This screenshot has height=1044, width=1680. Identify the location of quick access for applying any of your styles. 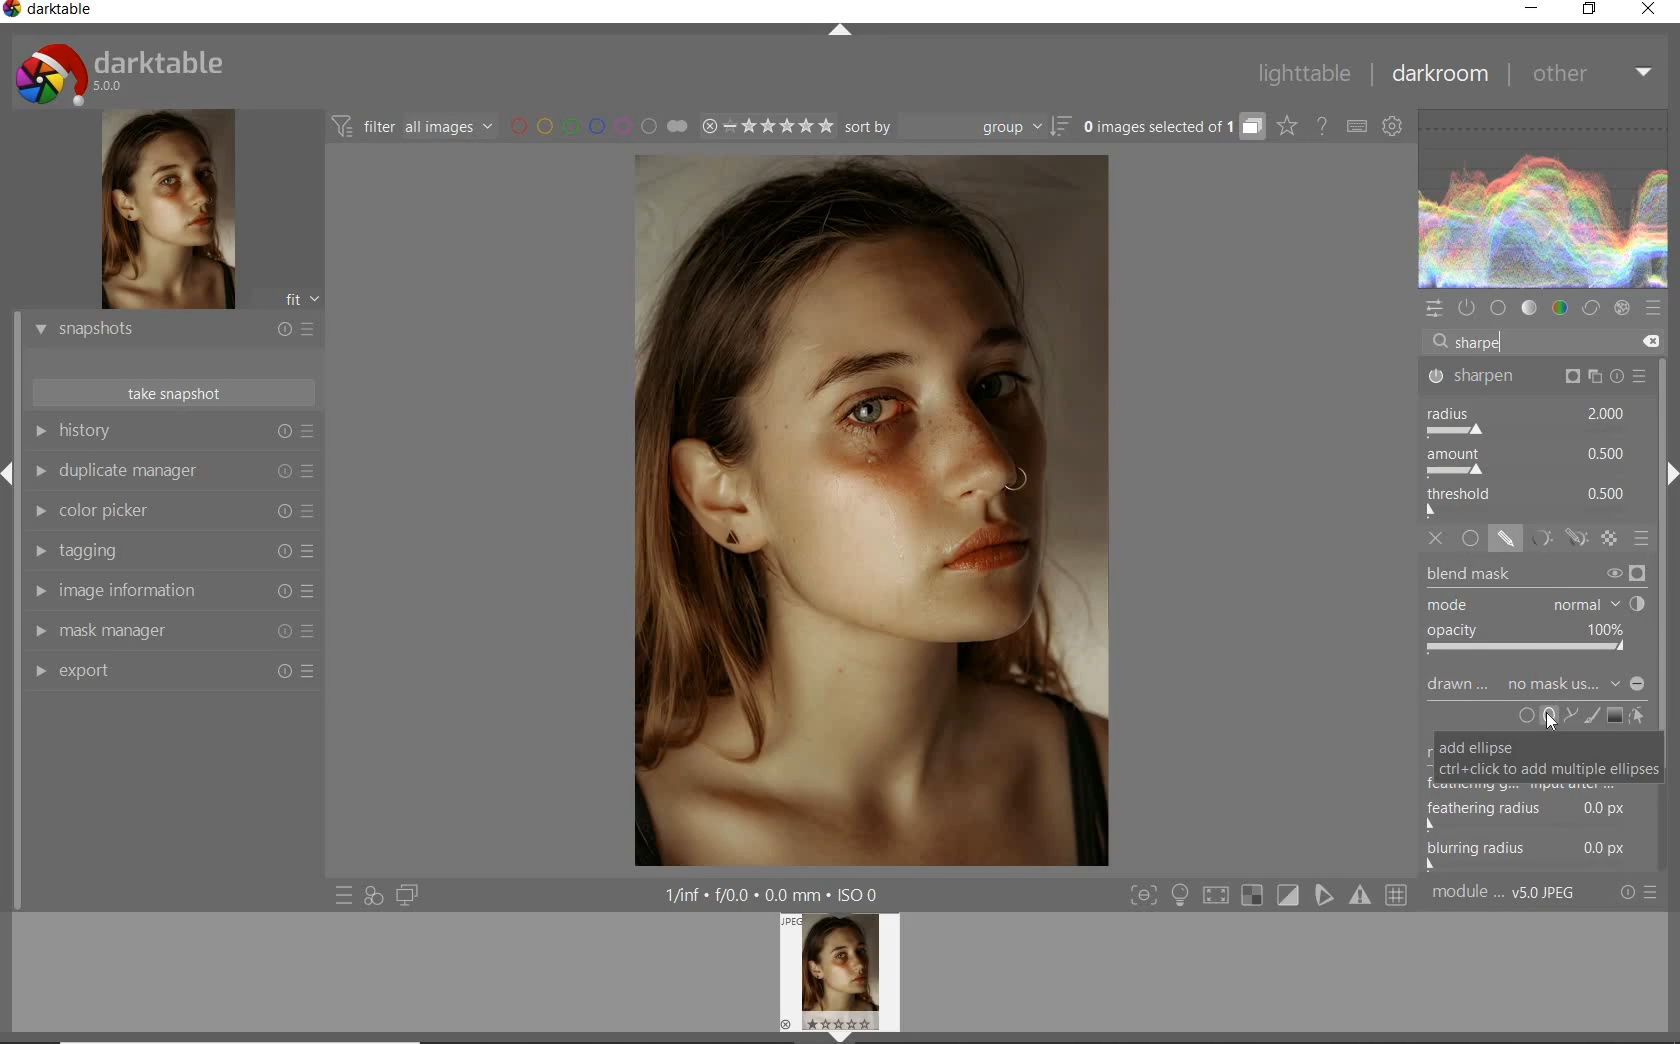
(372, 896).